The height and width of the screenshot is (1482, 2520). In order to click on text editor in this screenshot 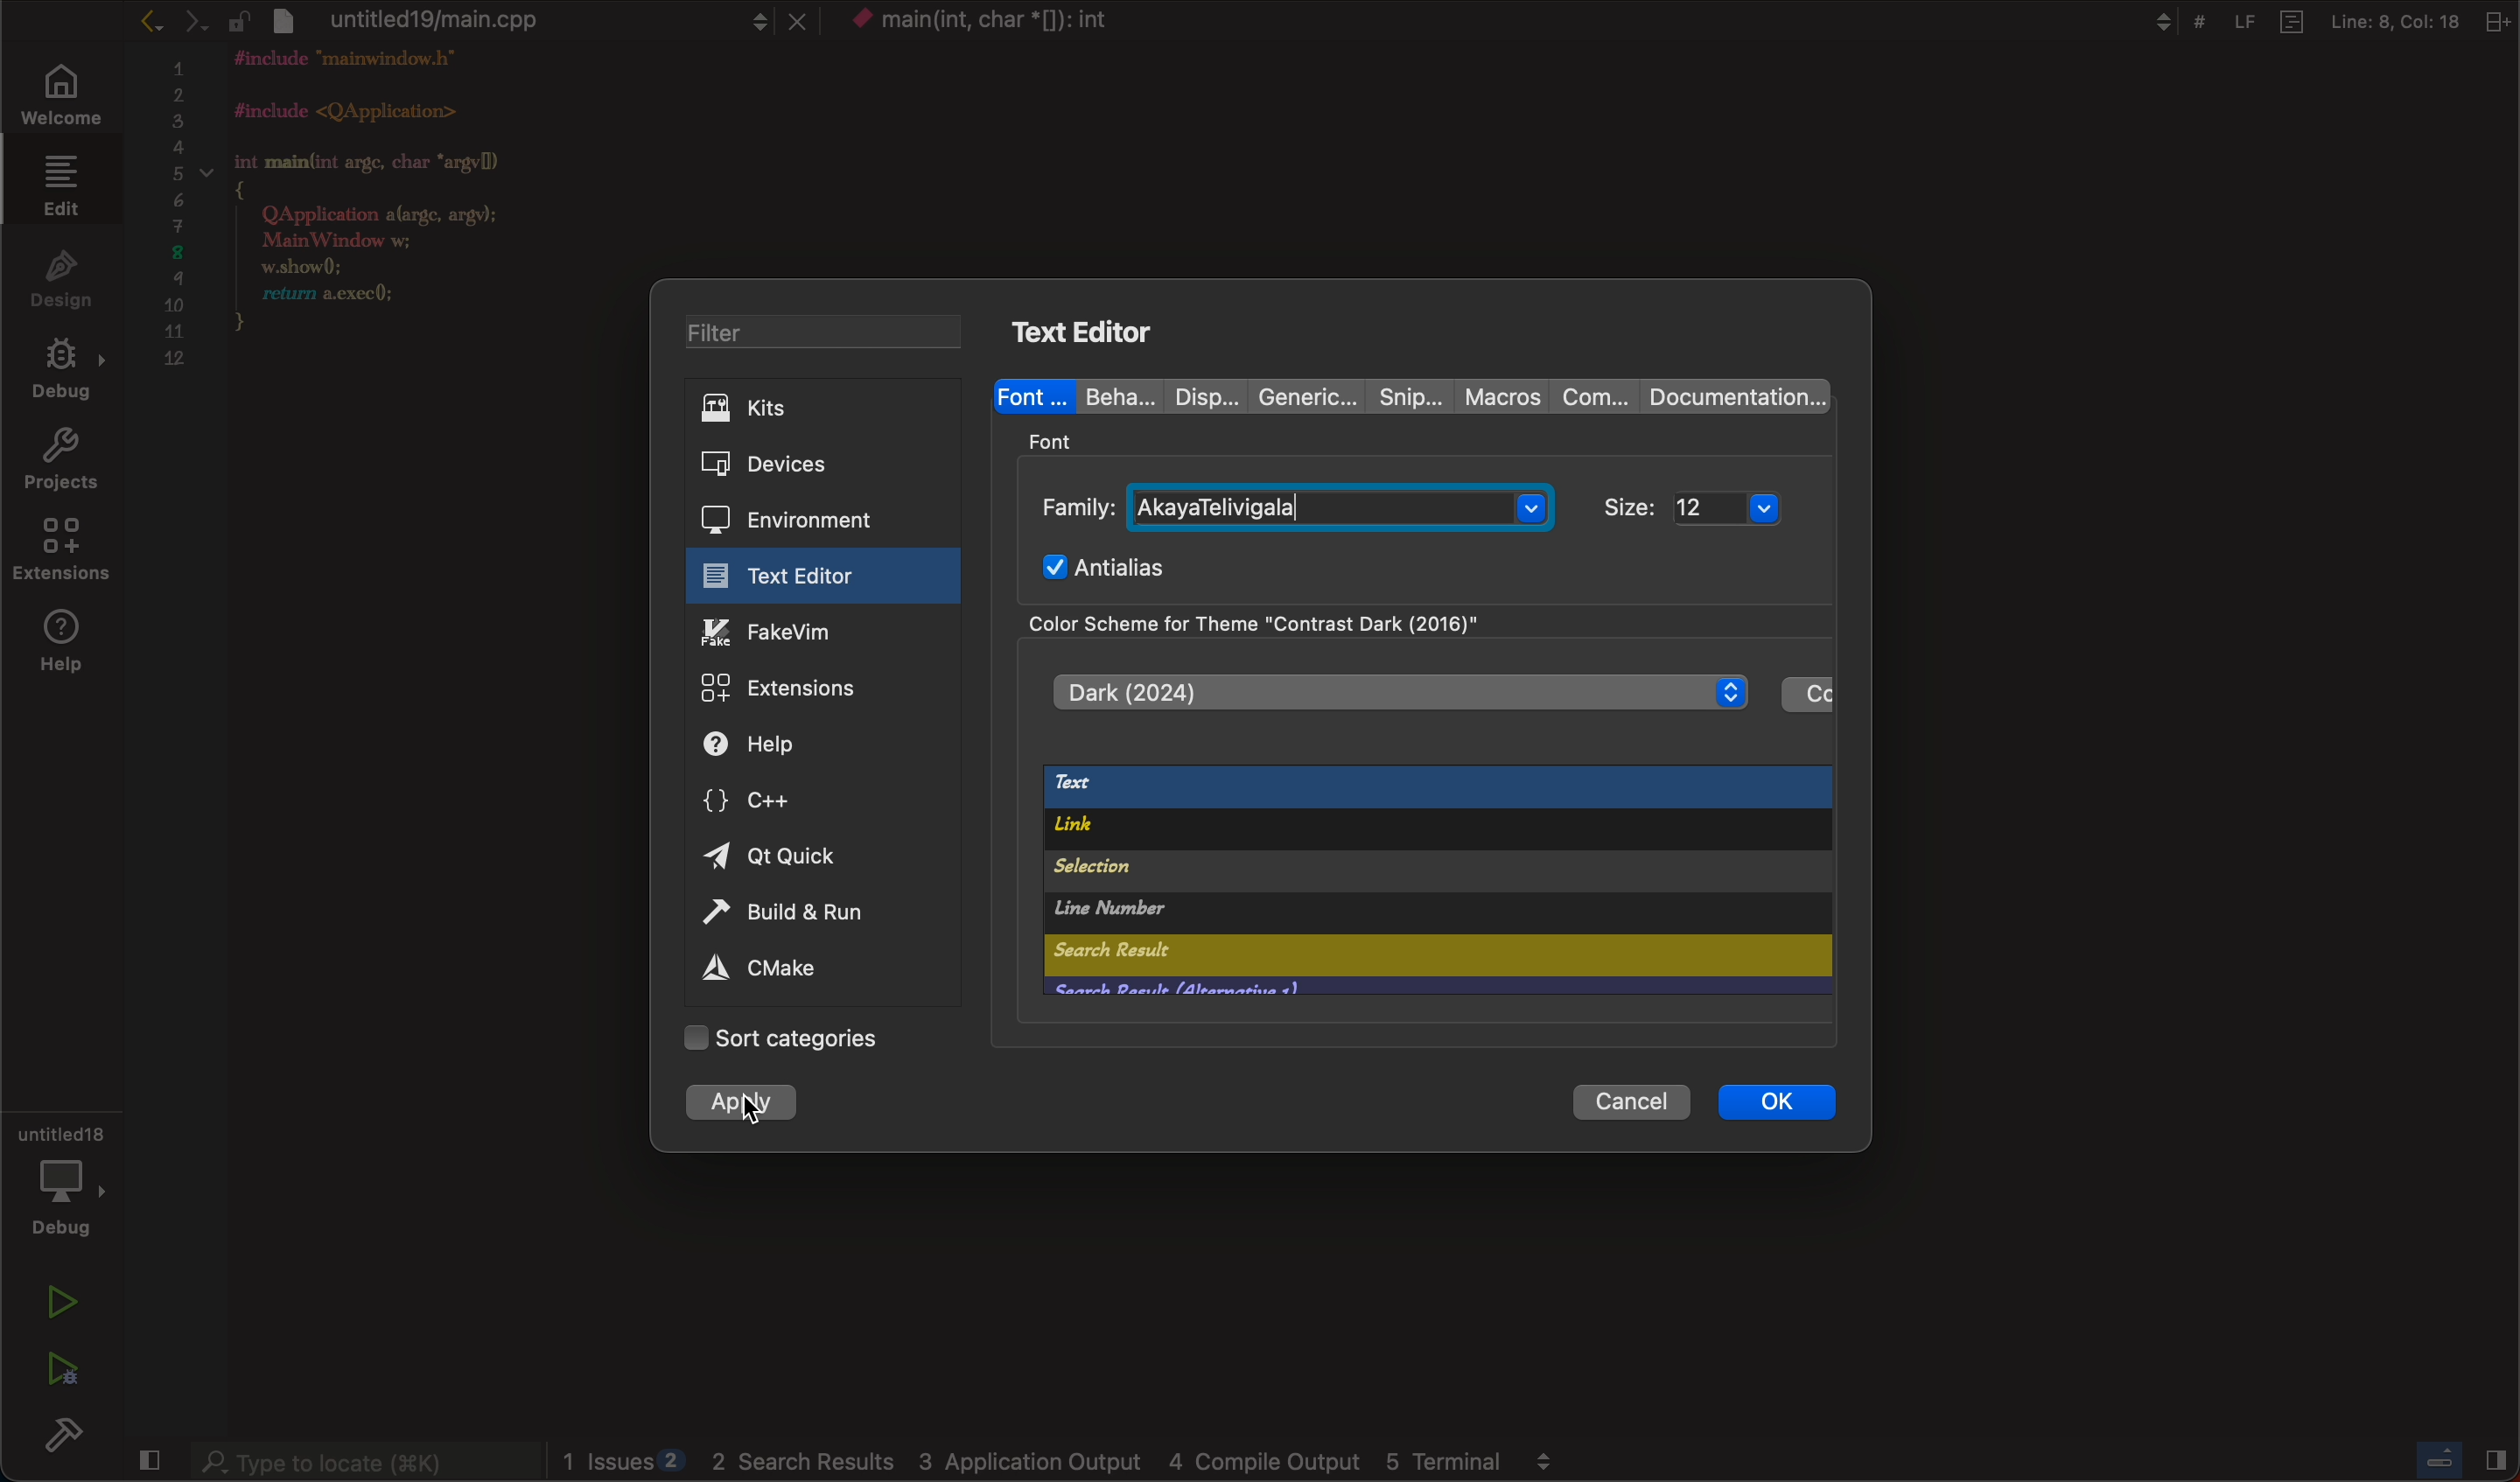, I will do `click(1093, 329)`.